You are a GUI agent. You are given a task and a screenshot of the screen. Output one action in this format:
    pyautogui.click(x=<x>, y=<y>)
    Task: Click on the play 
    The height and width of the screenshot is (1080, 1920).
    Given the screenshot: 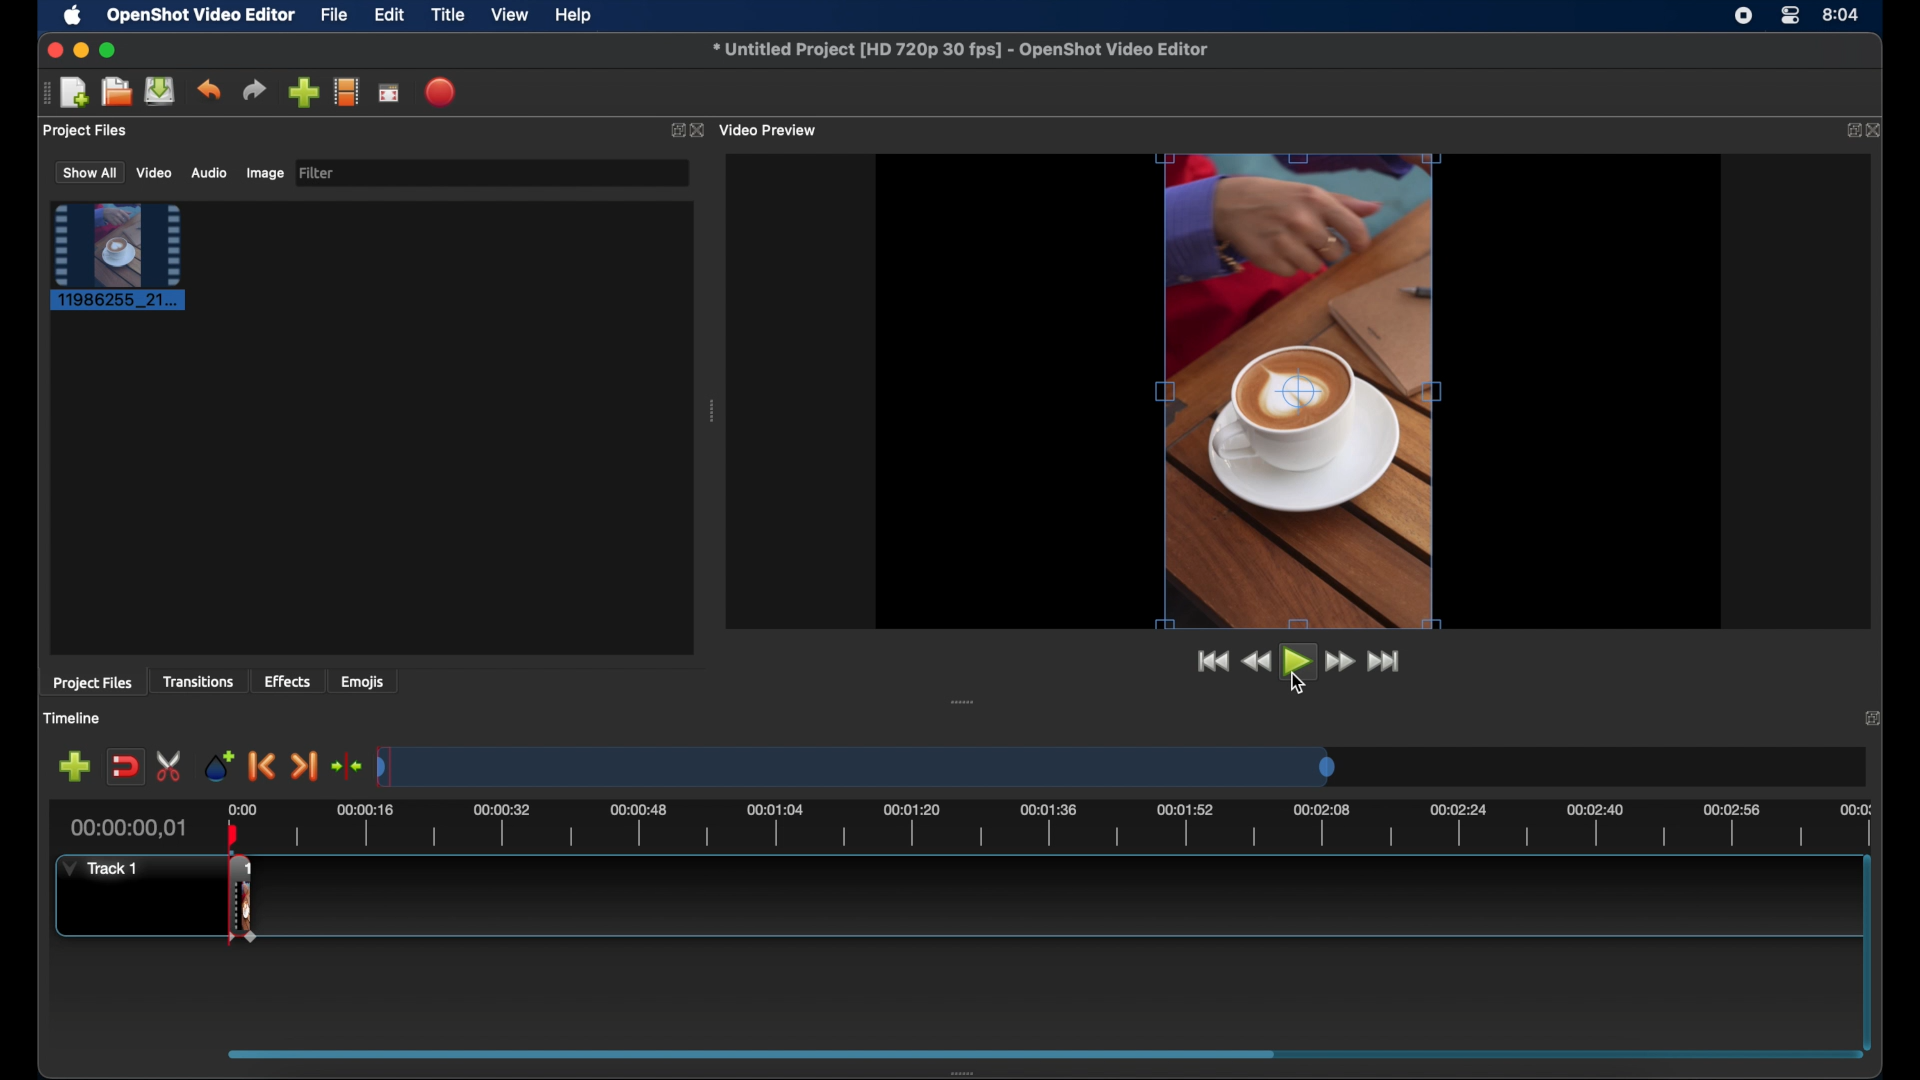 What is the action you would take?
    pyautogui.click(x=1299, y=661)
    